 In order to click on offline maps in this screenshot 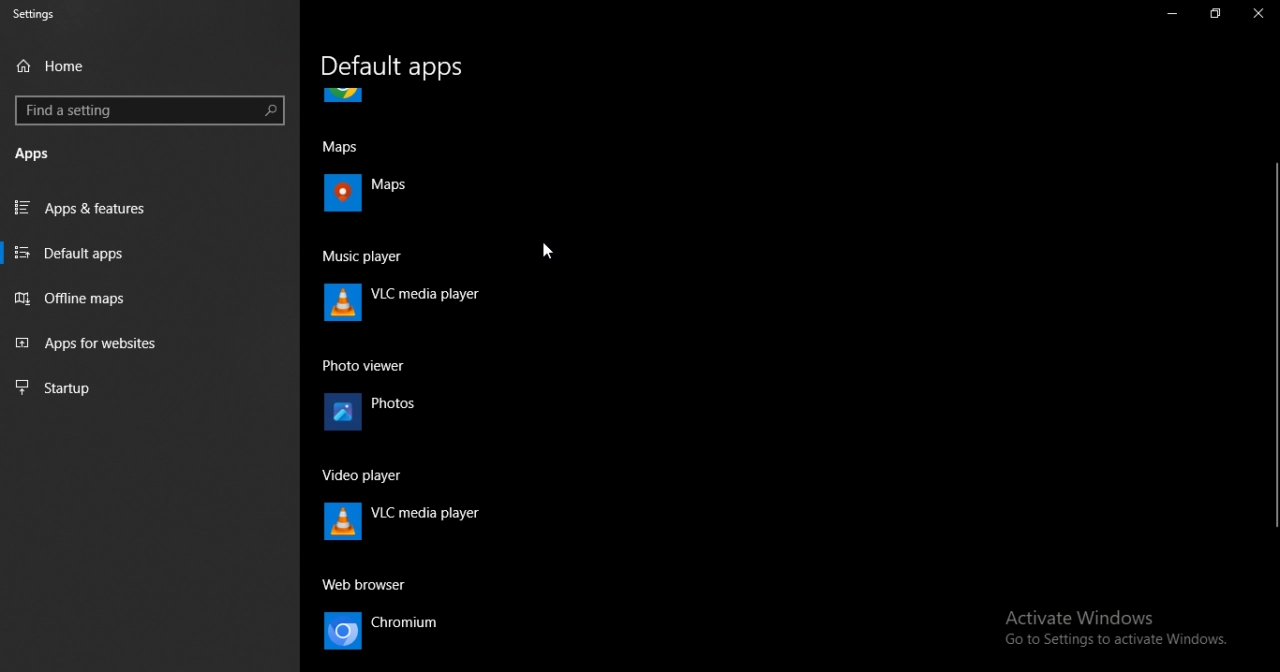, I will do `click(150, 299)`.